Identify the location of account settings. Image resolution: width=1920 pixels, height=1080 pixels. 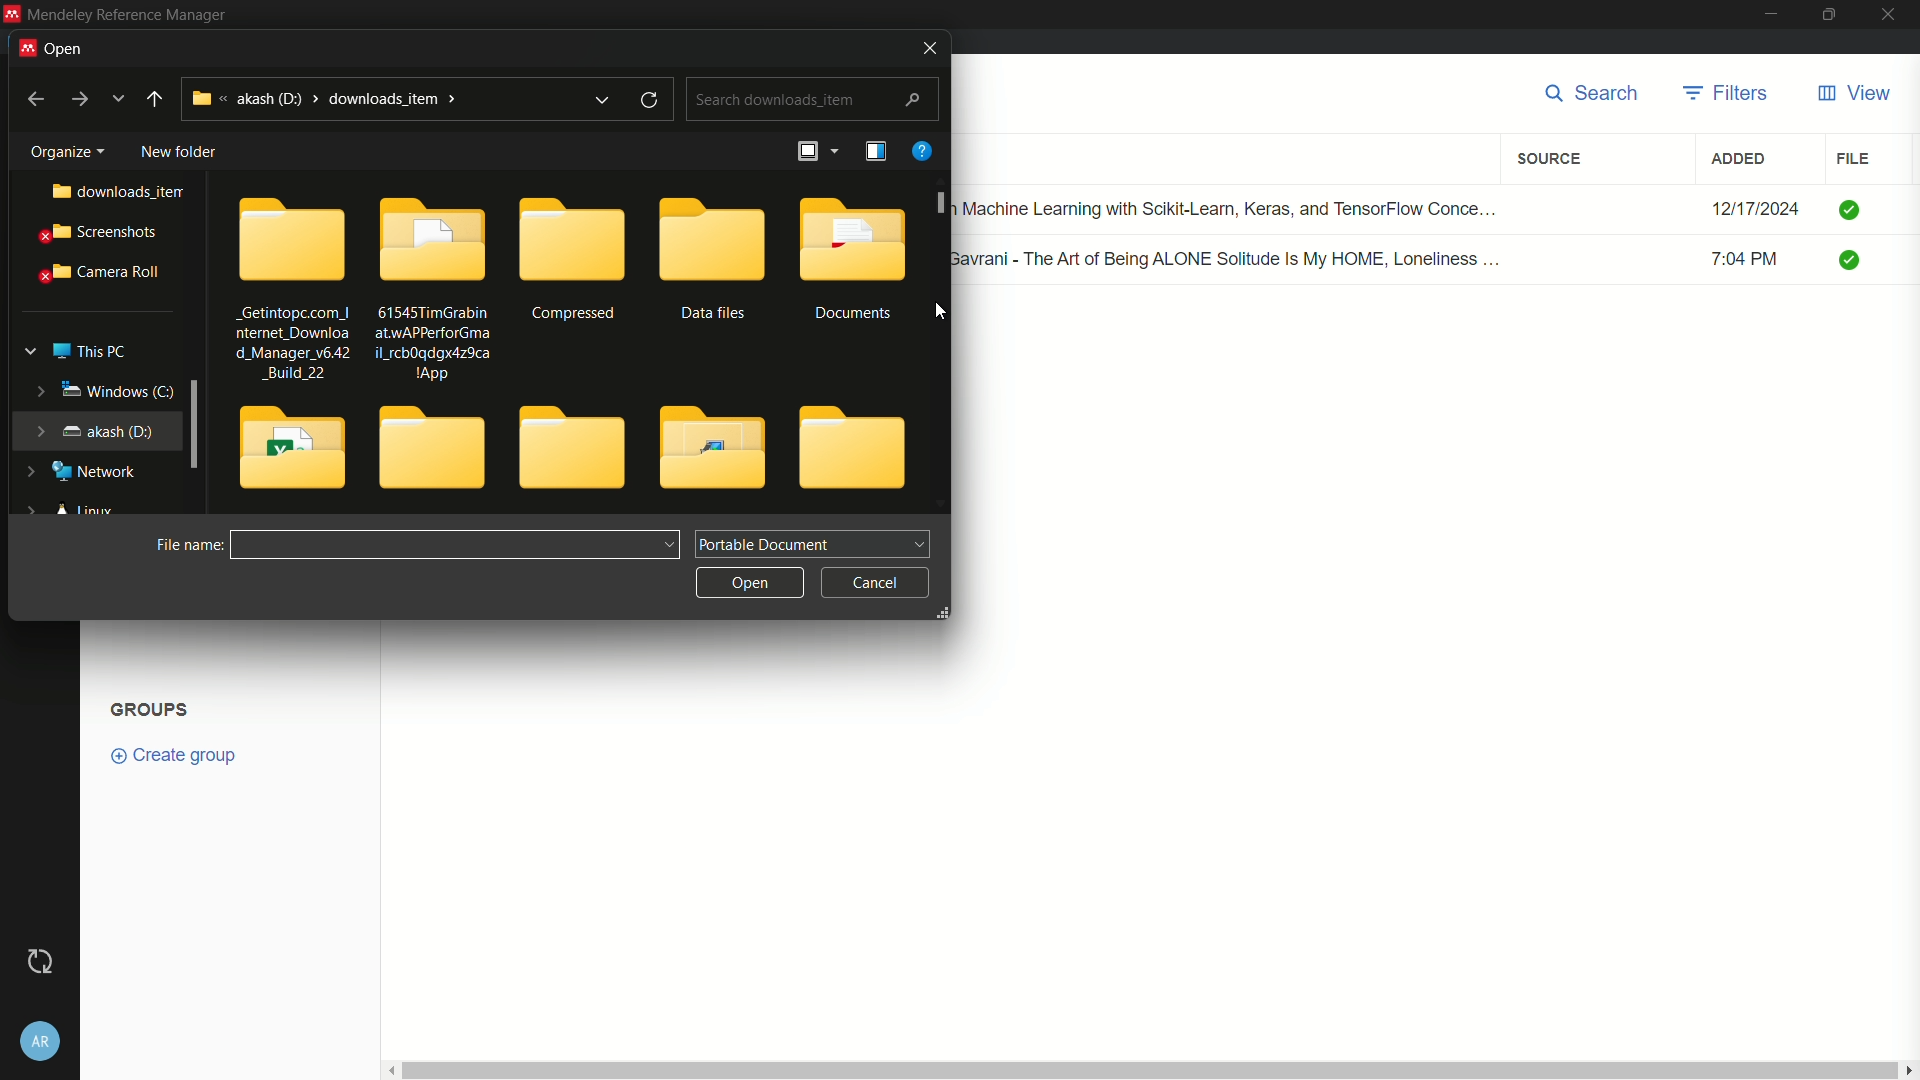
(41, 1037).